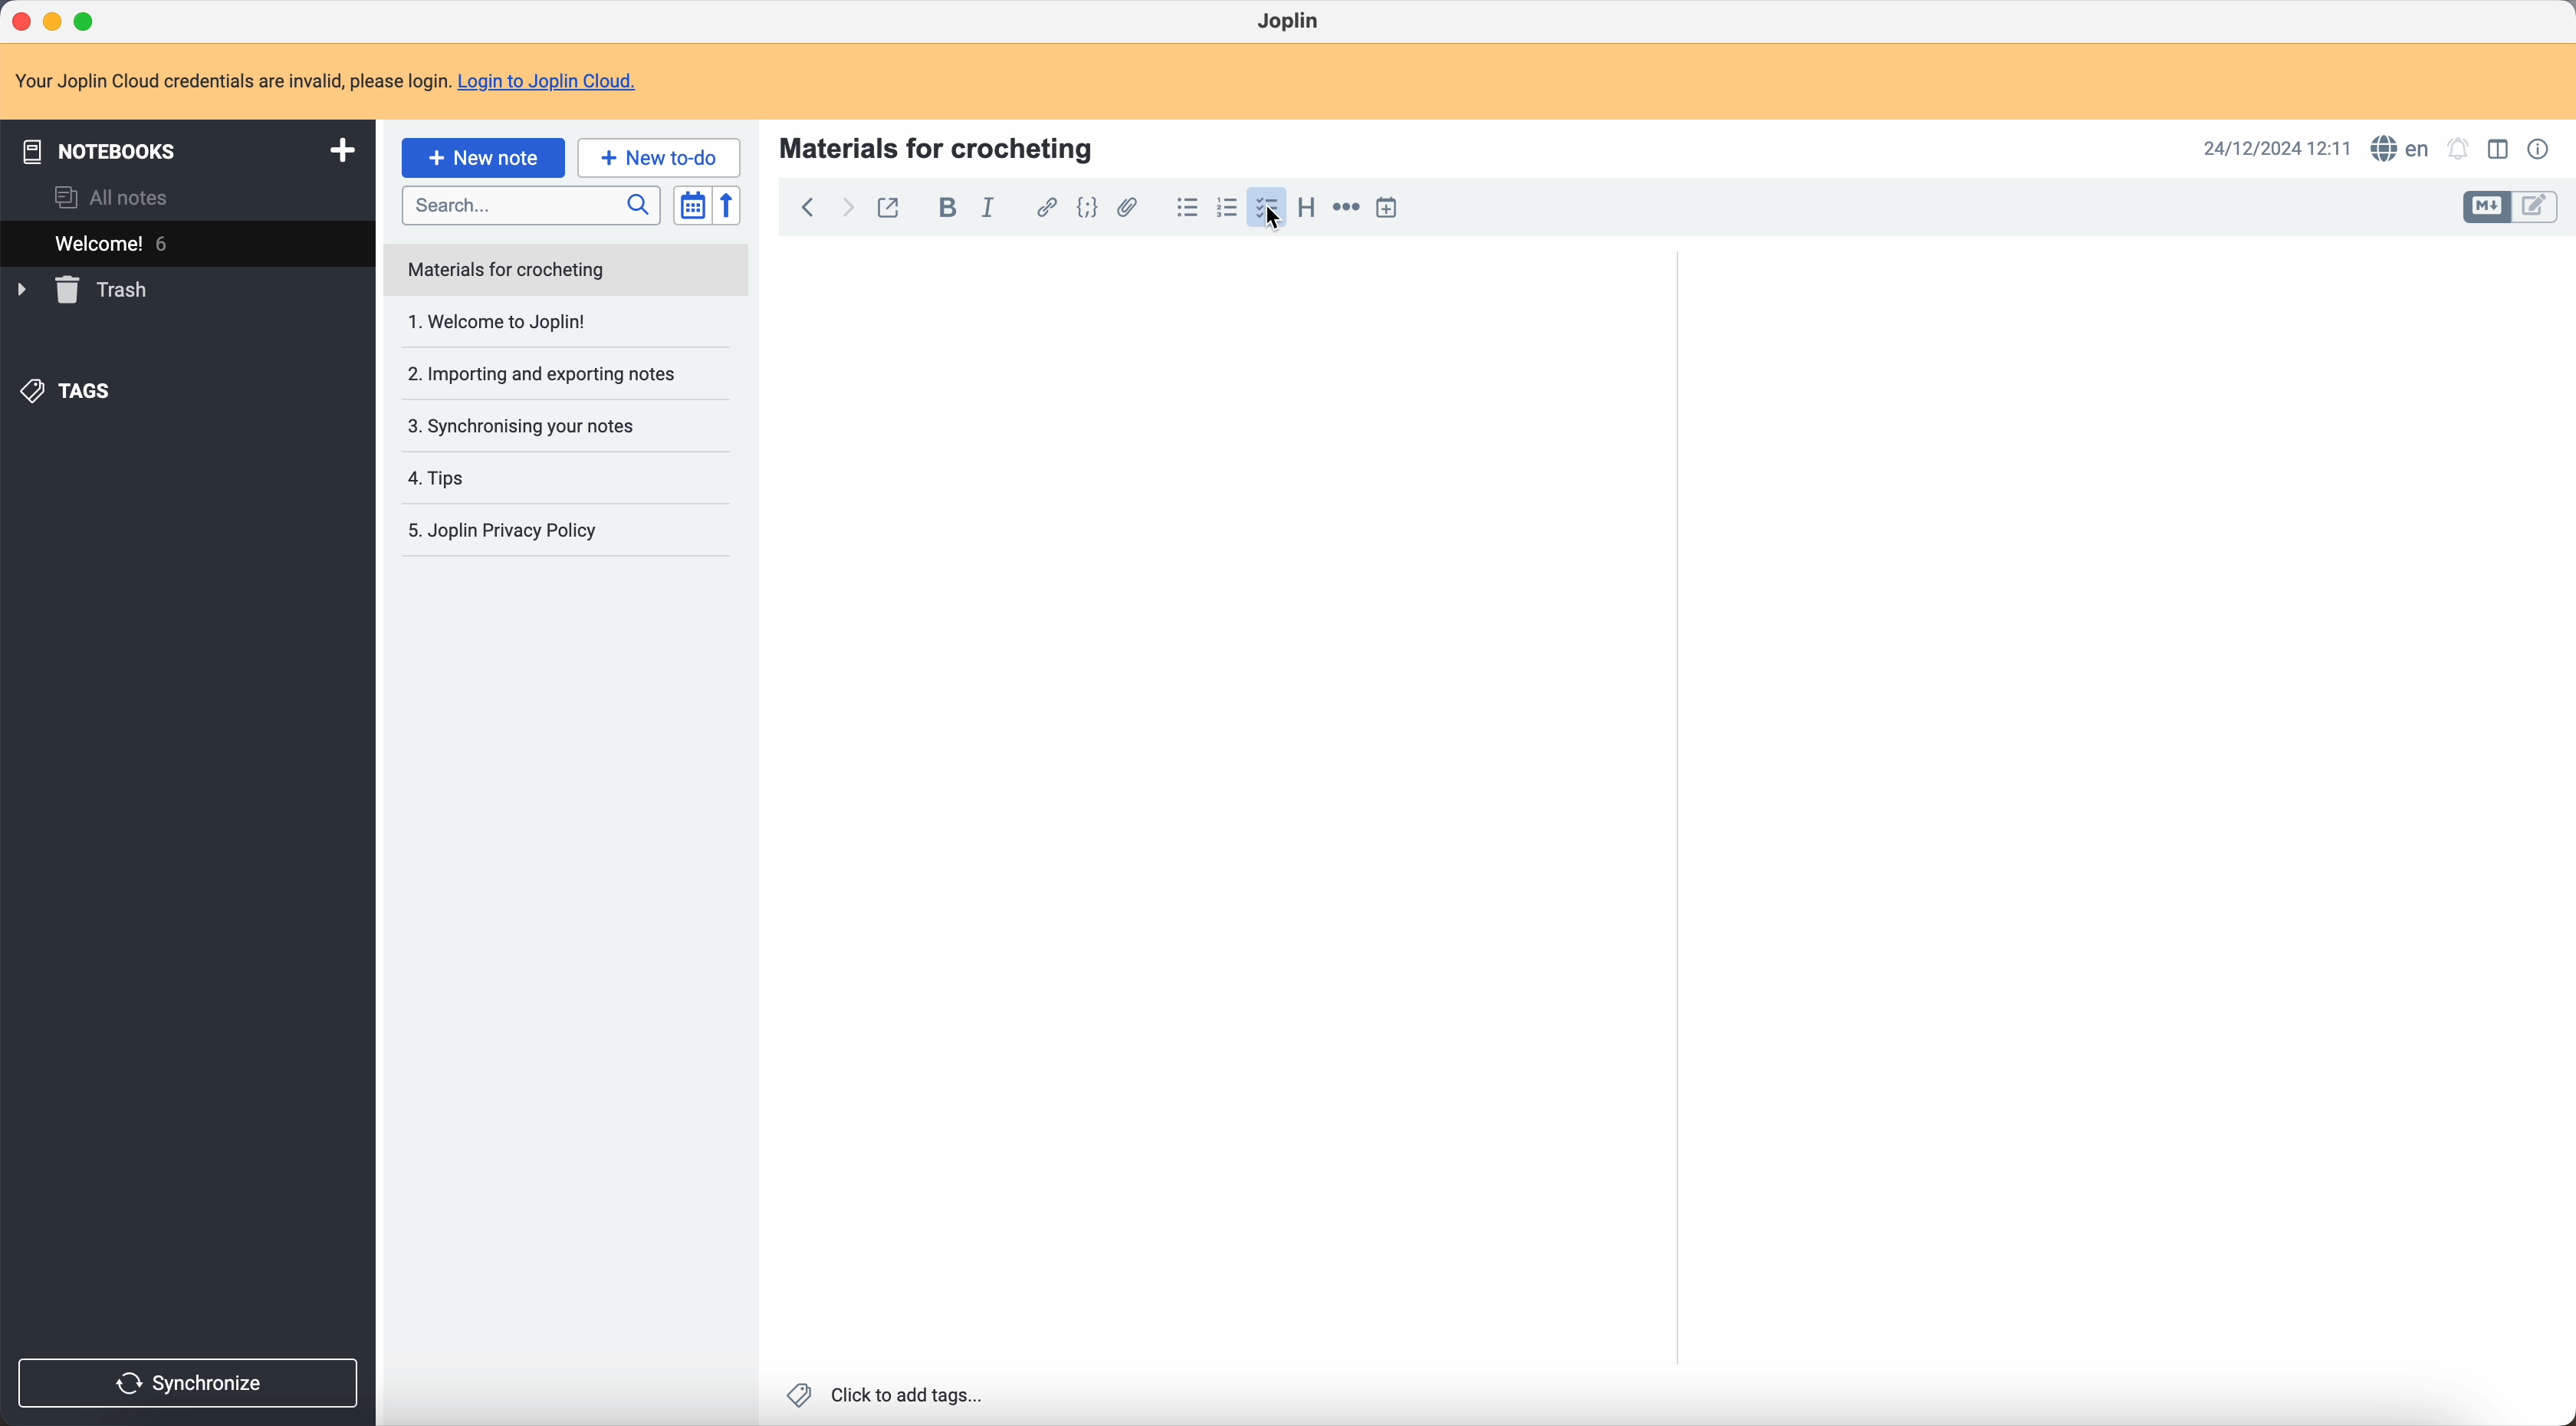  Describe the element at coordinates (2538, 205) in the screenshot. I see `toggle edit layout` at that location.